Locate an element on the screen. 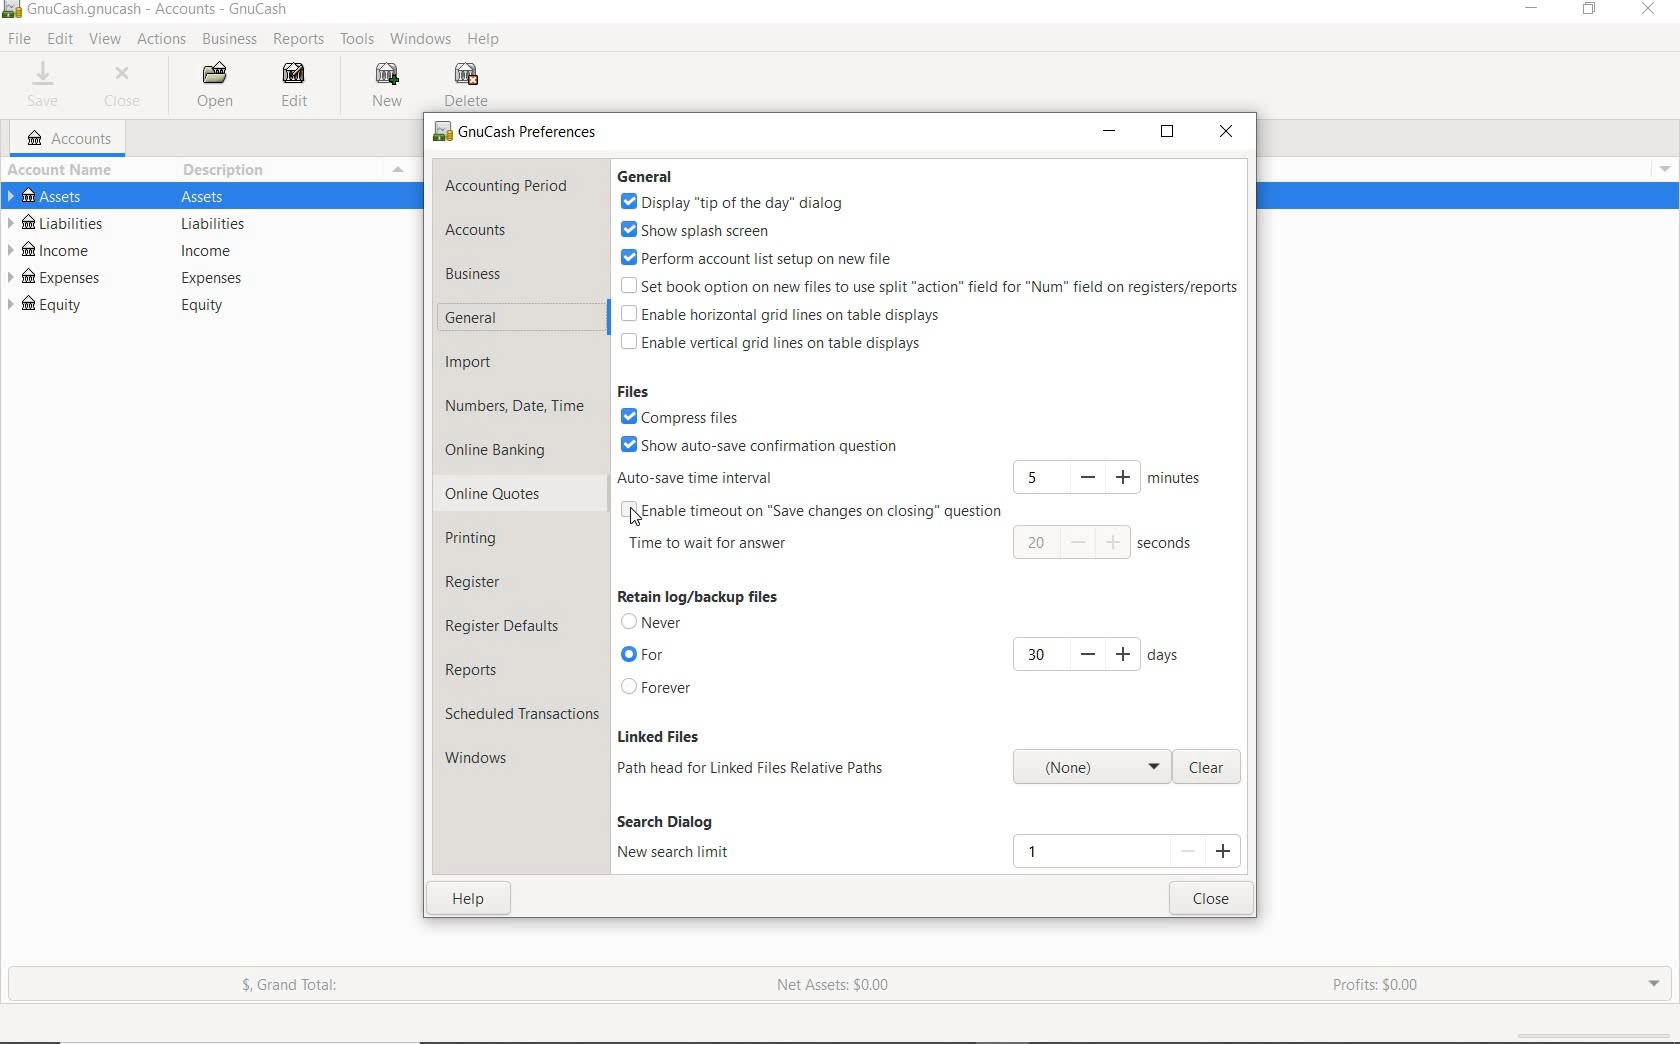 Image resolution: width=1680 pixels, height=1044 pixels. VIEW is located at coordinates (106, 40).